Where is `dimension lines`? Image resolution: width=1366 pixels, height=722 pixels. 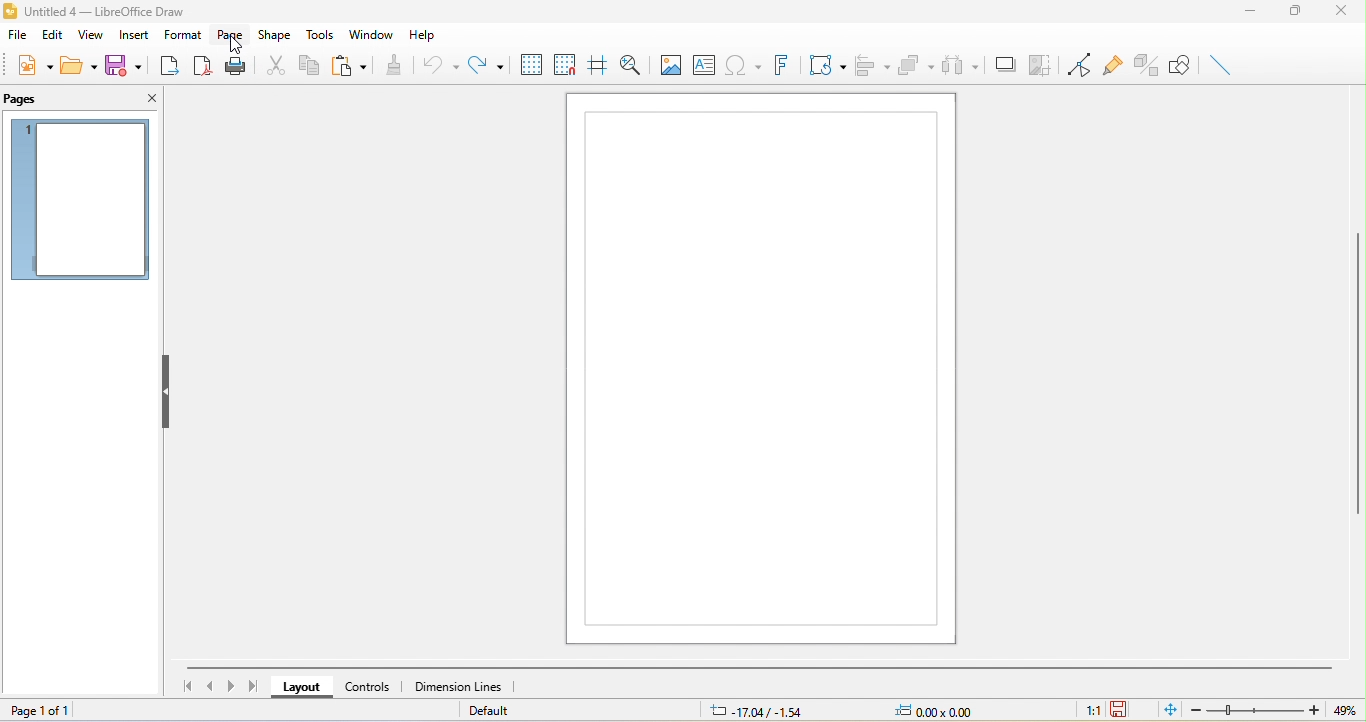 dimension lines is located at coordinates (462, 687).